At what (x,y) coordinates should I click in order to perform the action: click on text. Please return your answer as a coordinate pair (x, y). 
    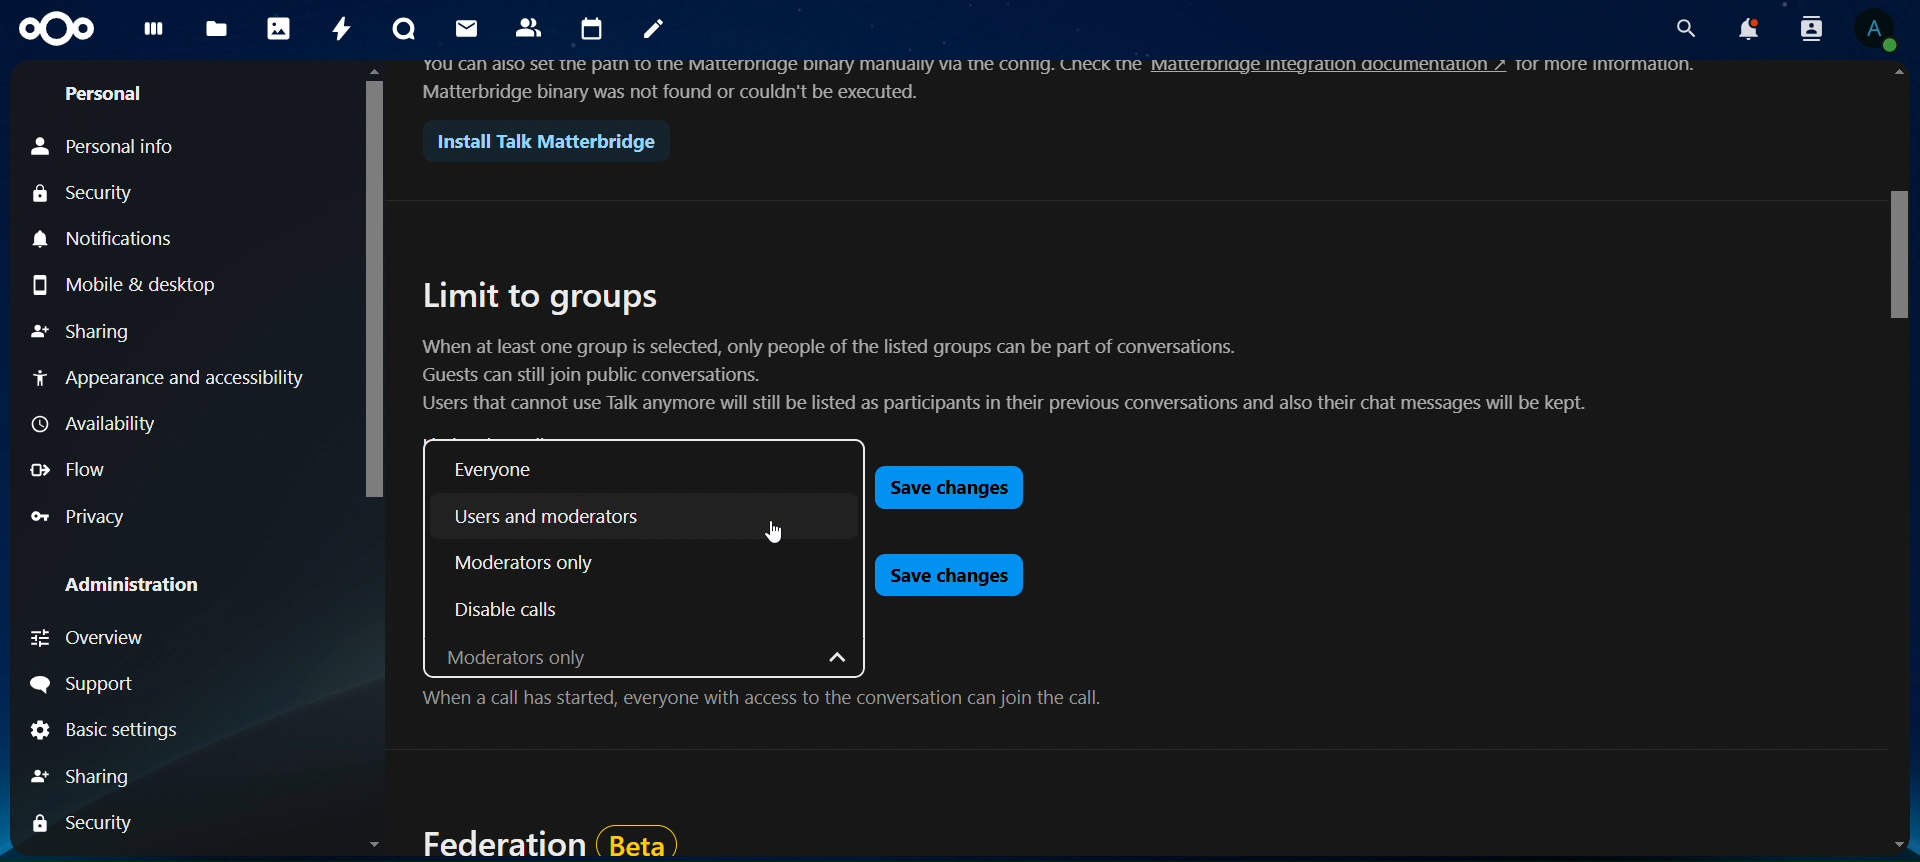
    Looking at the image, I should click on (1609, 65).